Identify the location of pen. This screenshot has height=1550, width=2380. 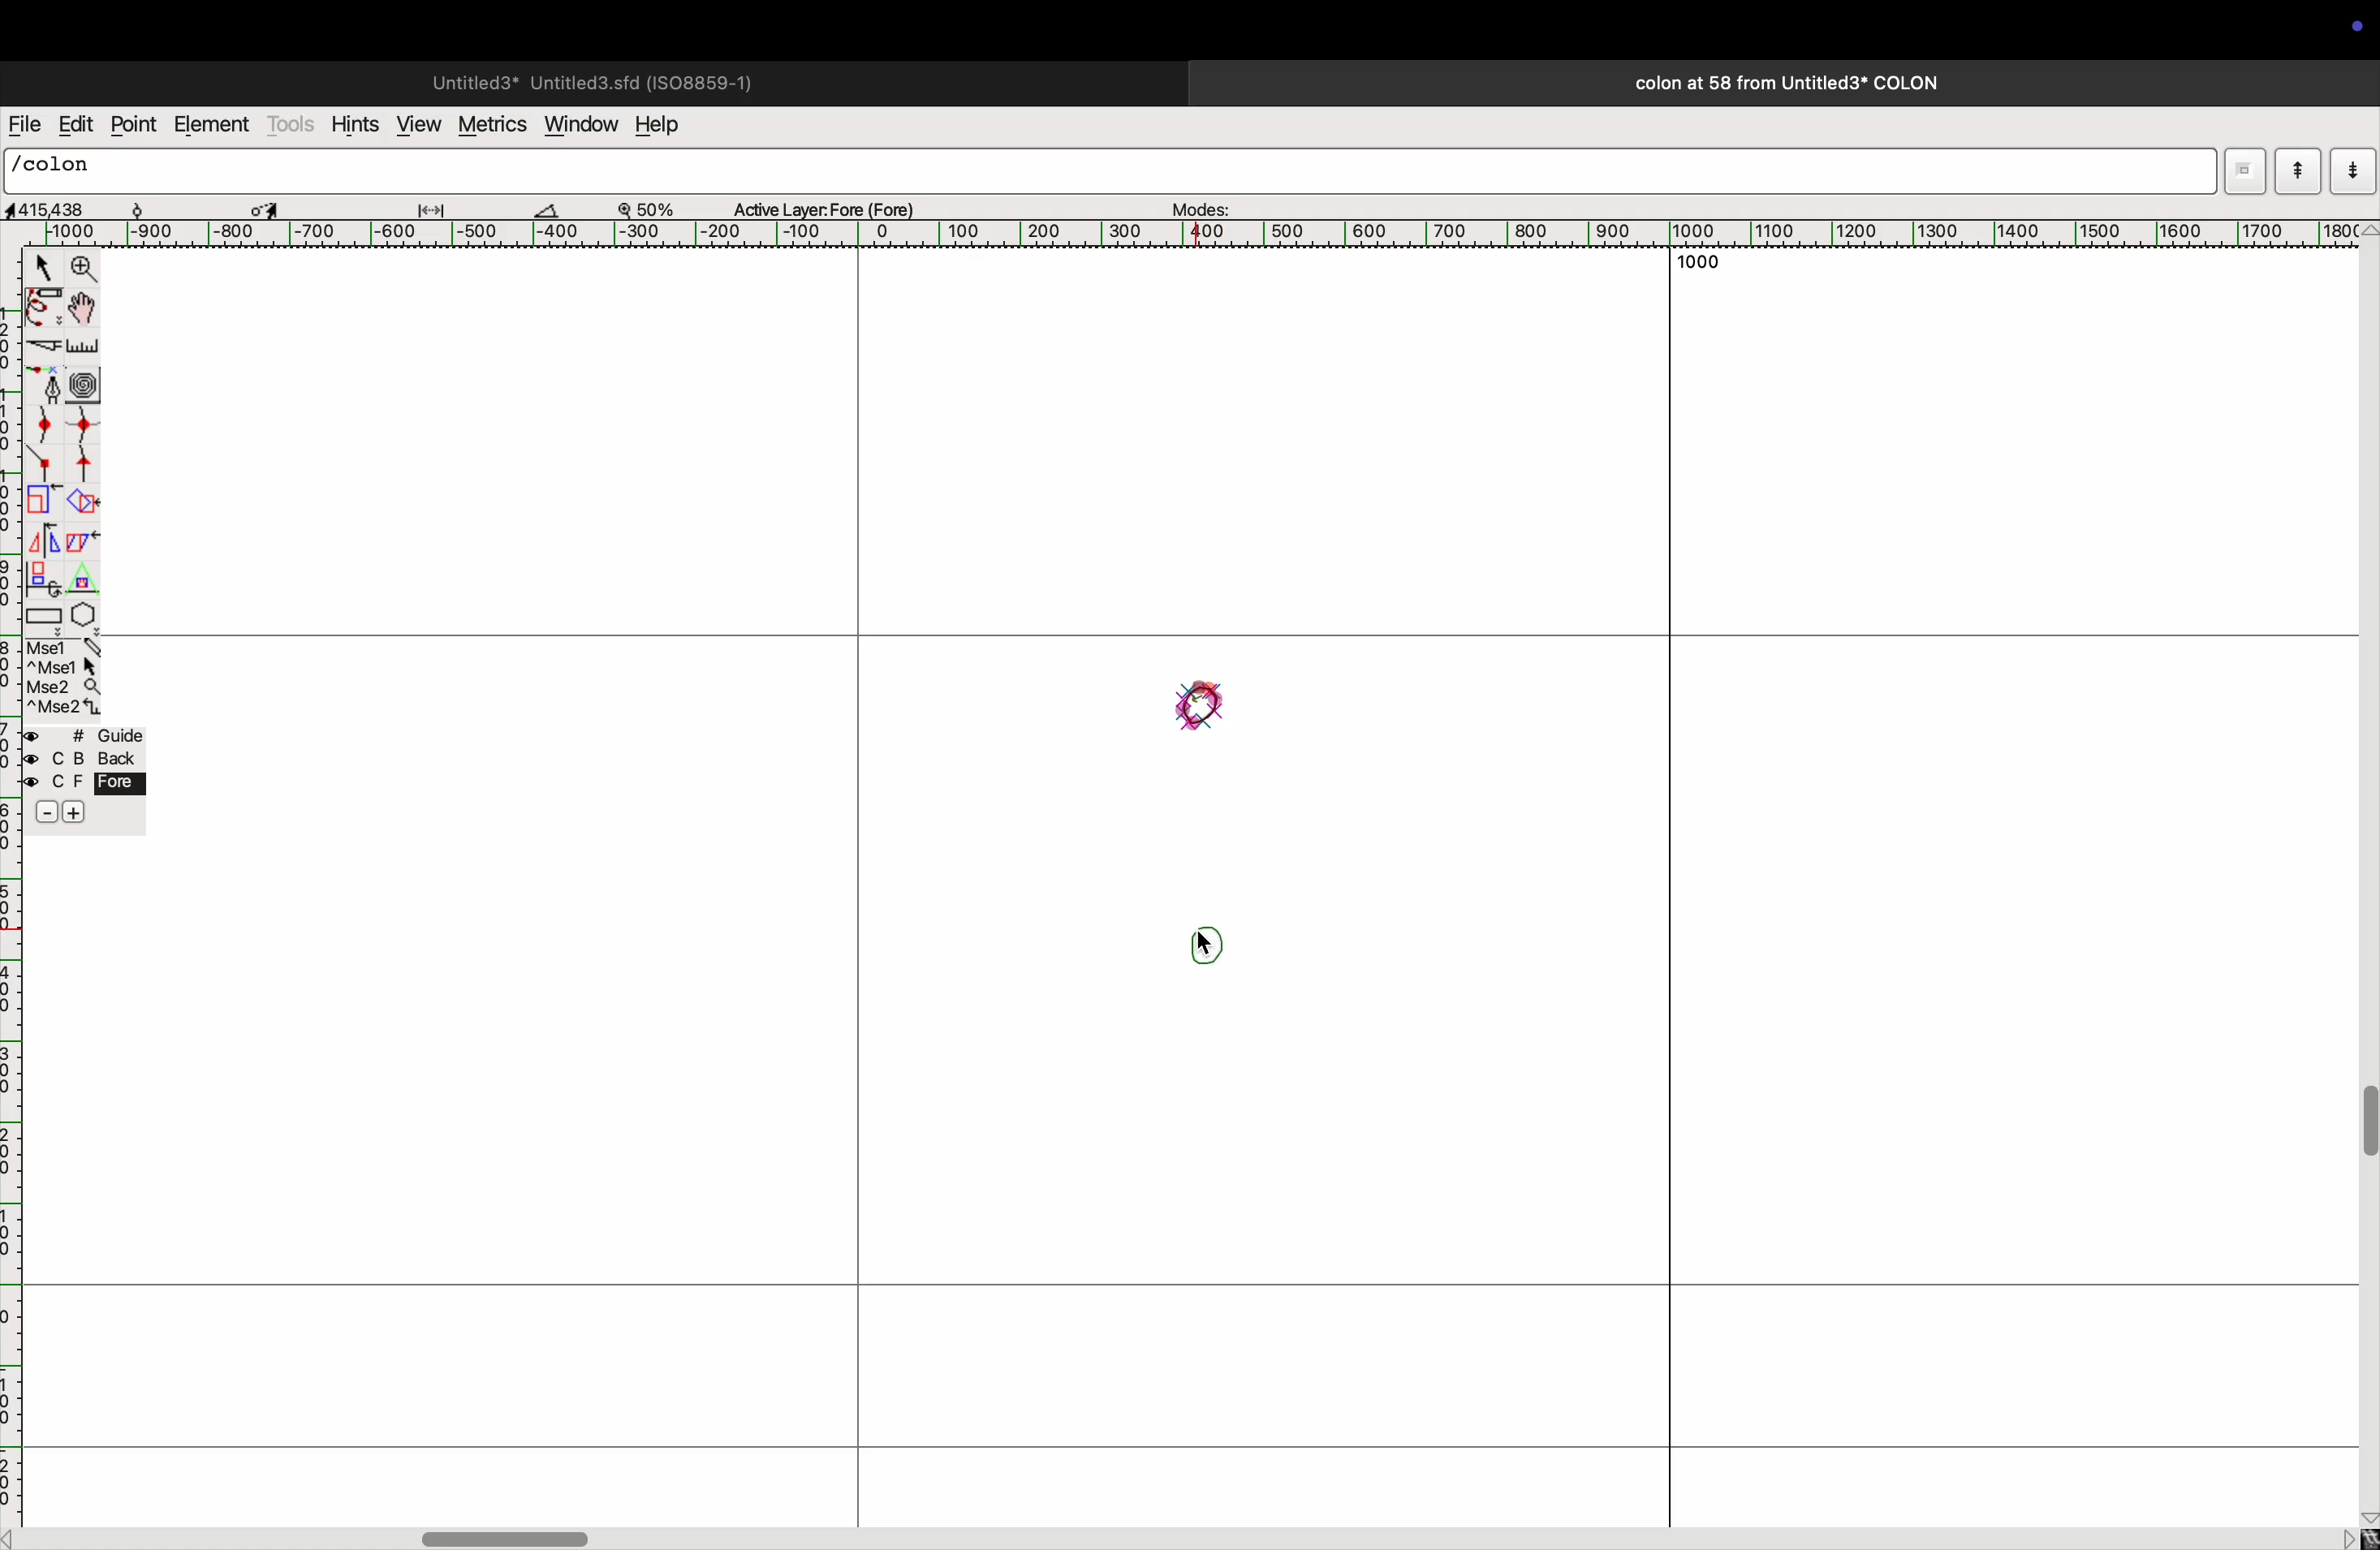
(44, 311).